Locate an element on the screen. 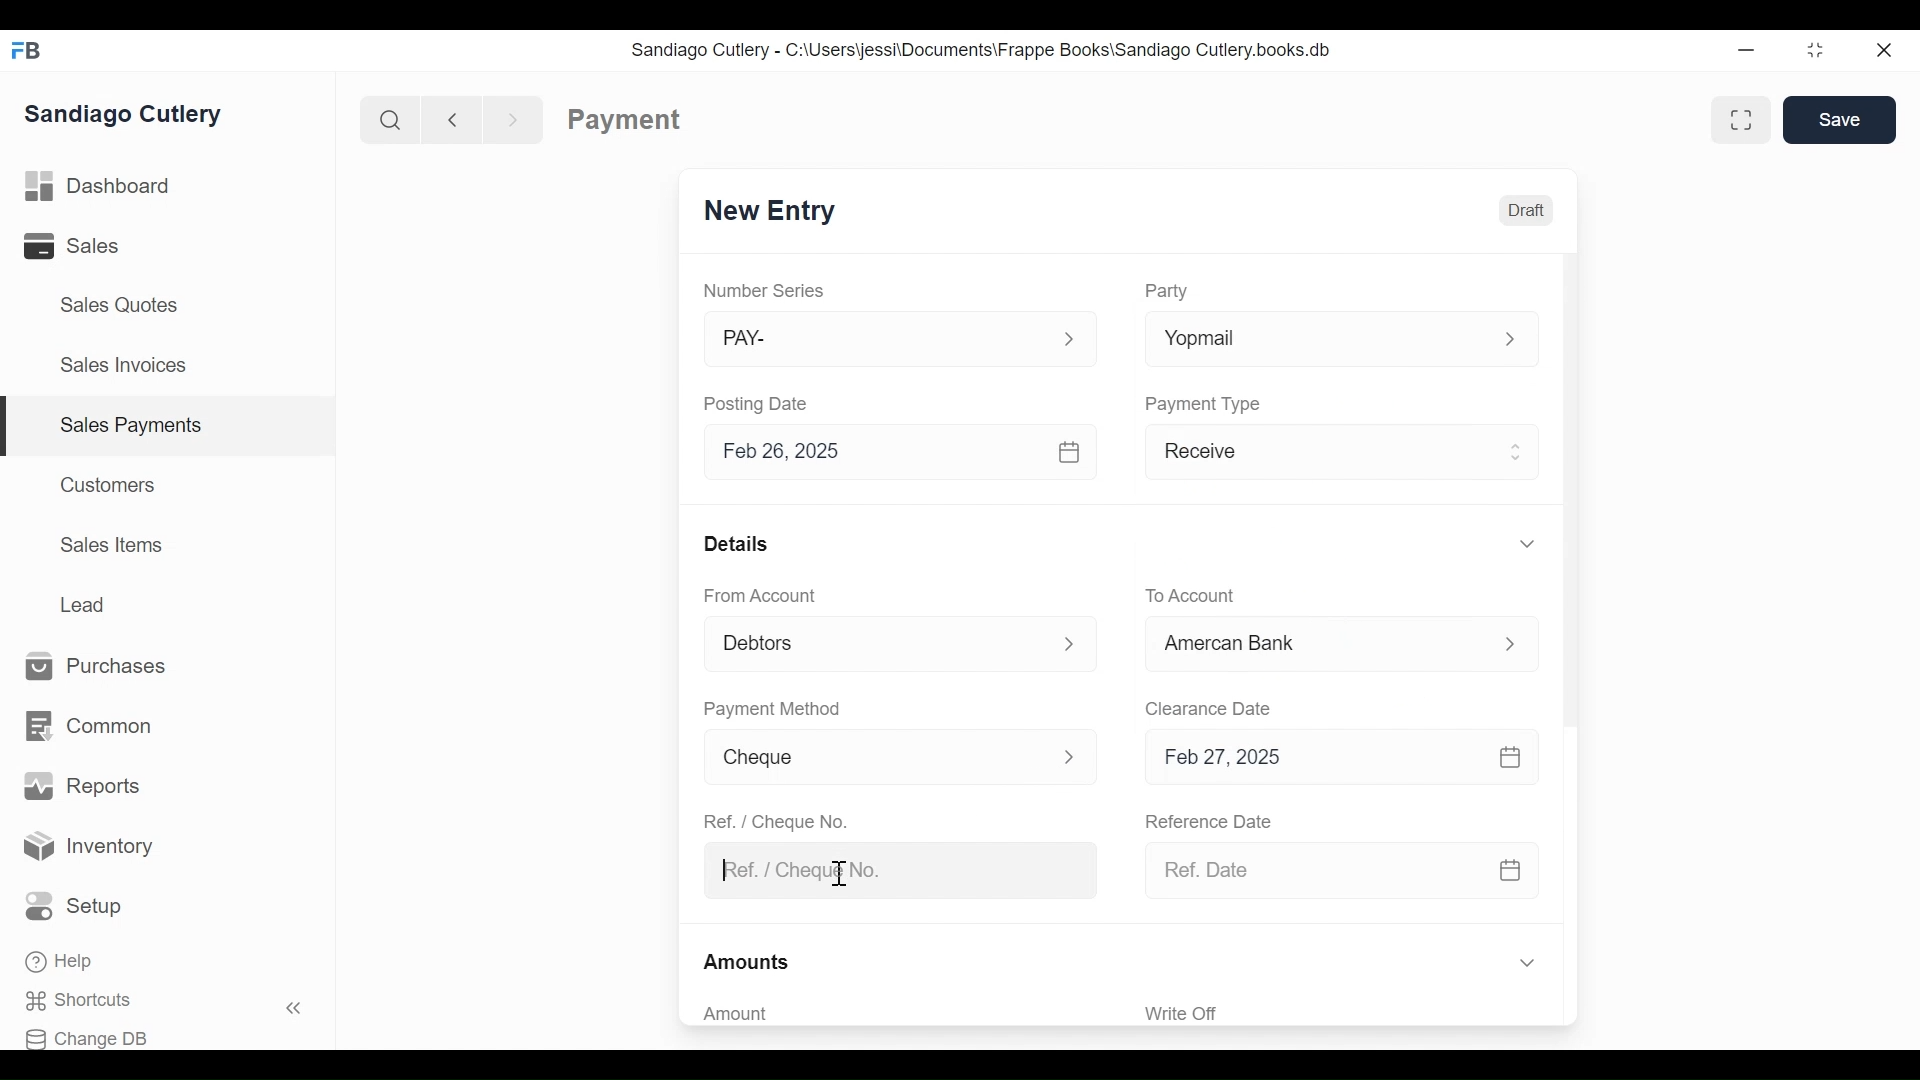 Image resolution: width=1920 pixels, height=1080 pixels. Receive is located at coordinates (1315, 455).